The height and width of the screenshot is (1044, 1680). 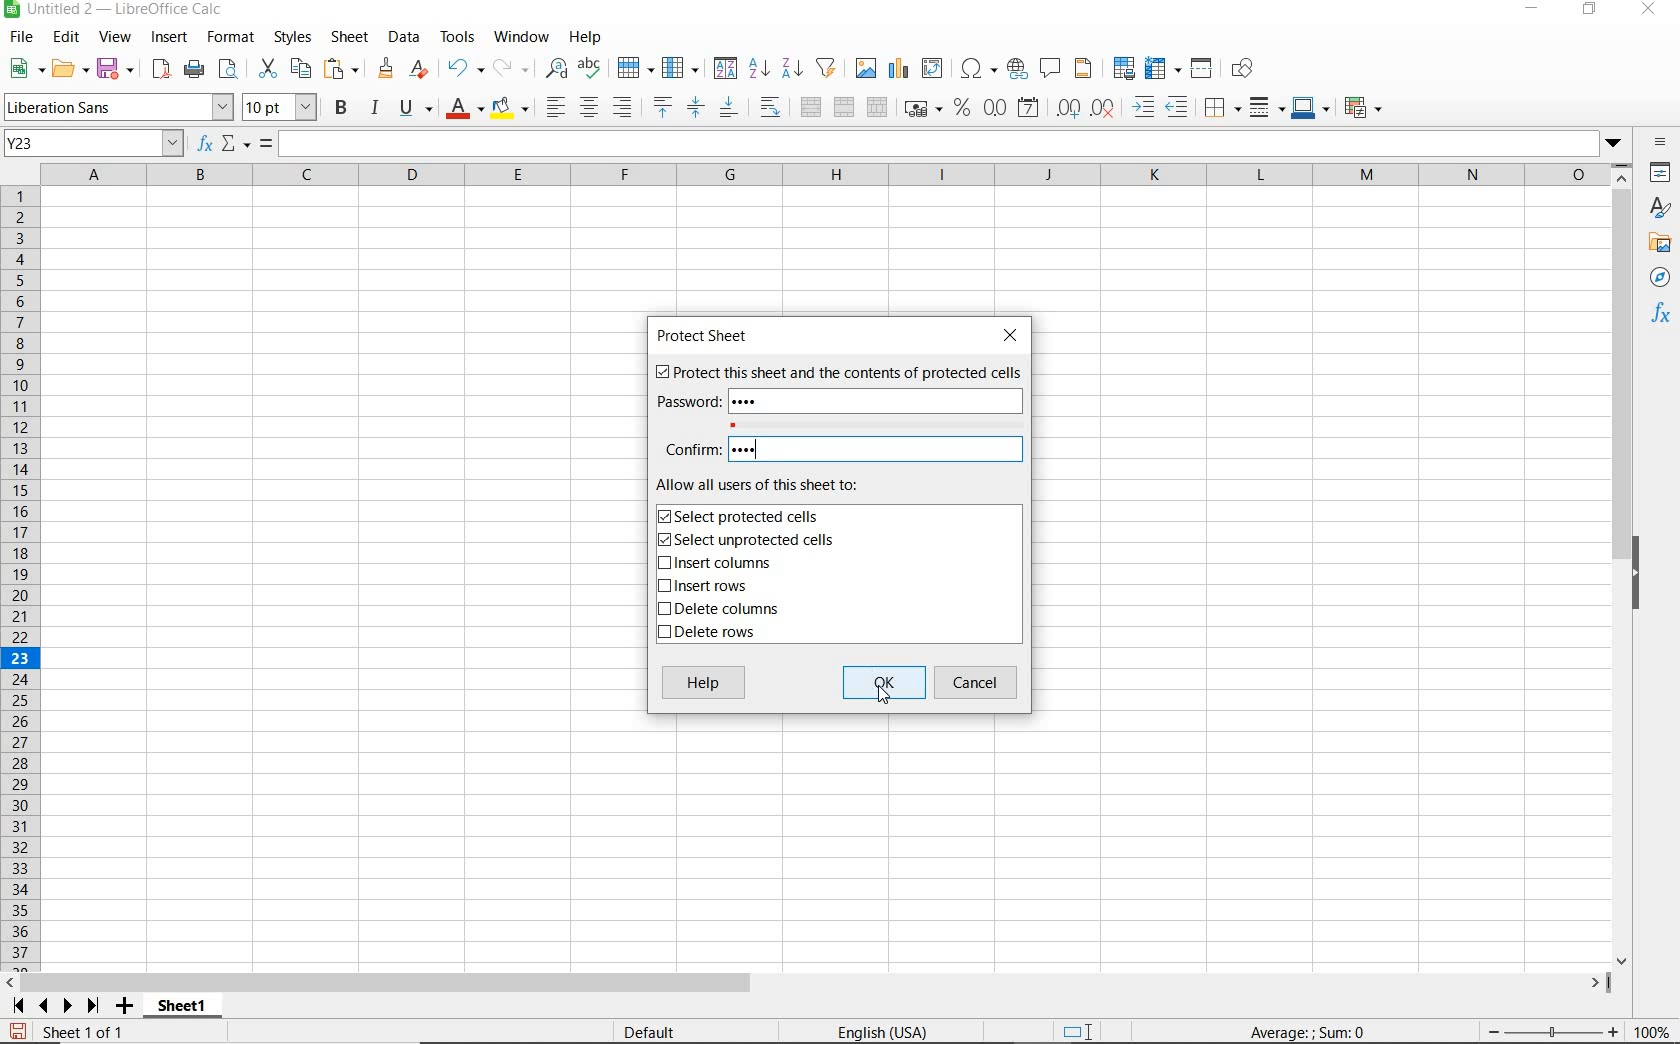 What do you see at coordinates (341, 110) in the screenshot?
I see `BOLD` at bounding box center [341, 110].